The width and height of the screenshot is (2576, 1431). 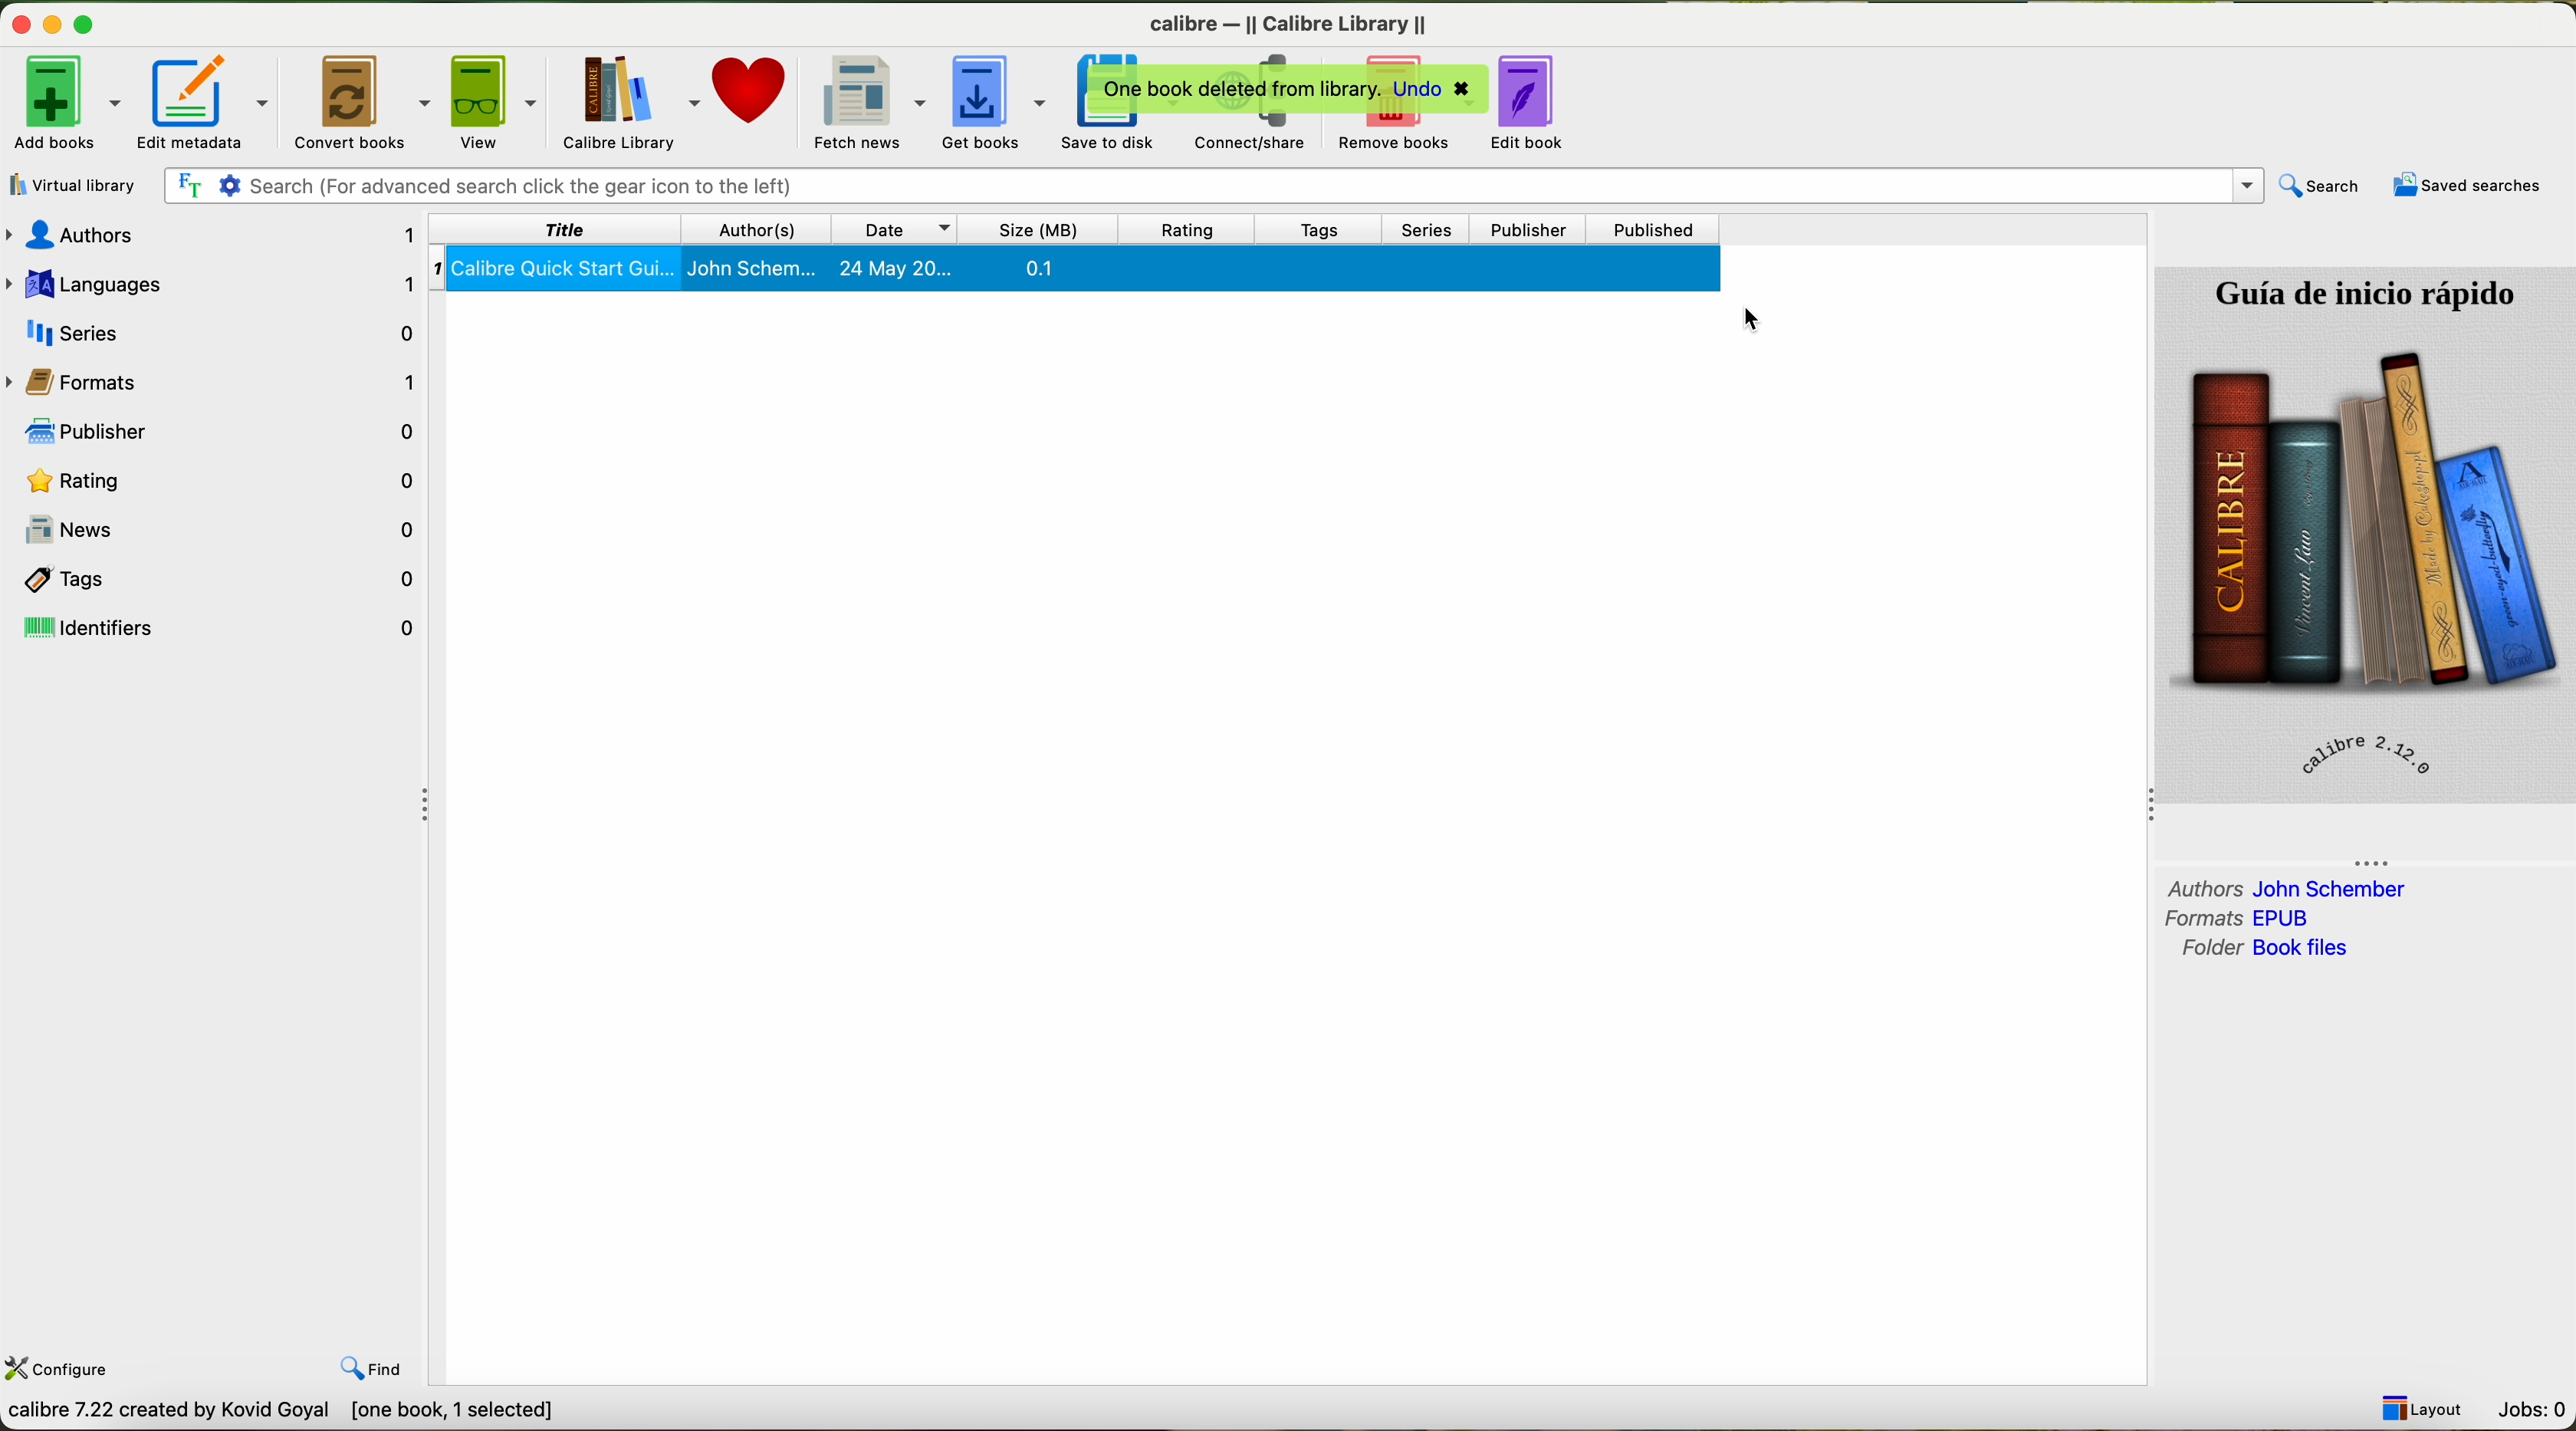 I want to click on authors, so click(x=208, y=234).